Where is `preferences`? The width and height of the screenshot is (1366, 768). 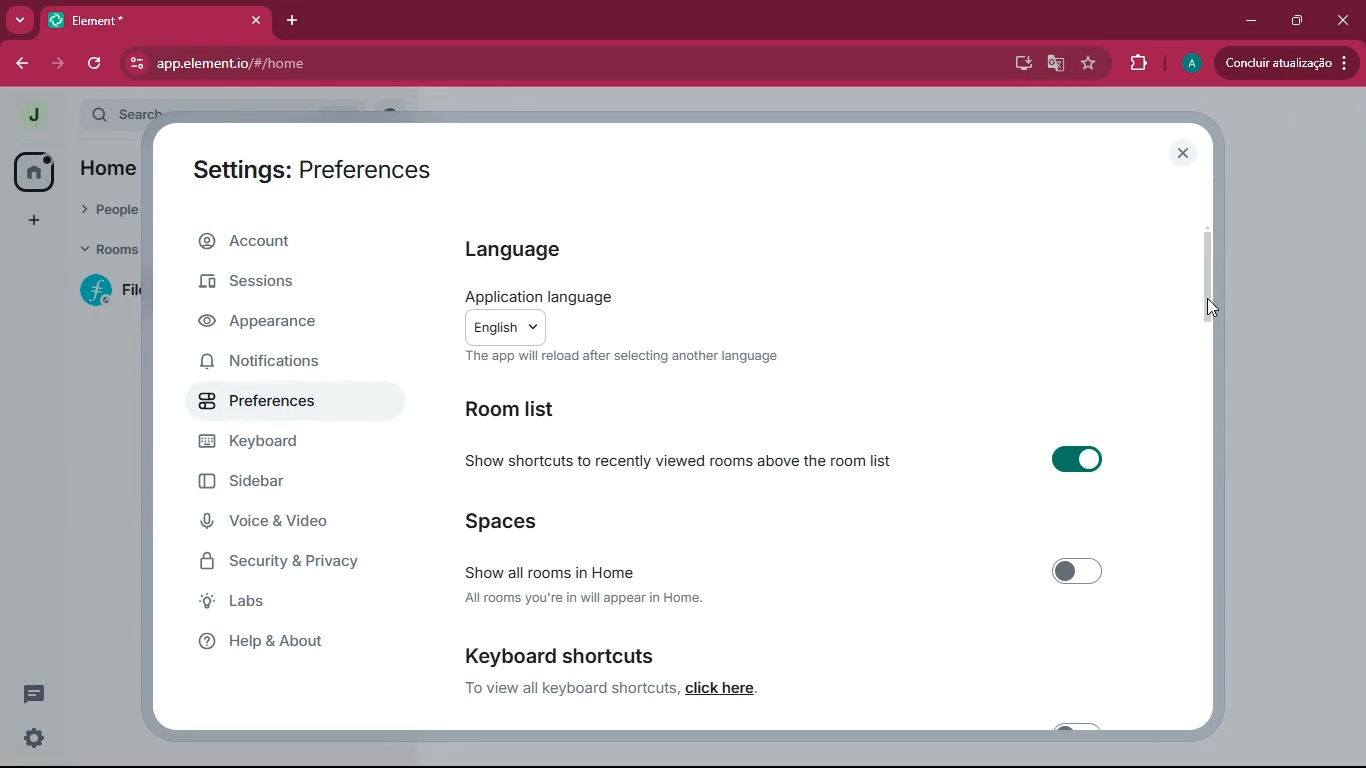
preferences is located at coordinates (276, 403).